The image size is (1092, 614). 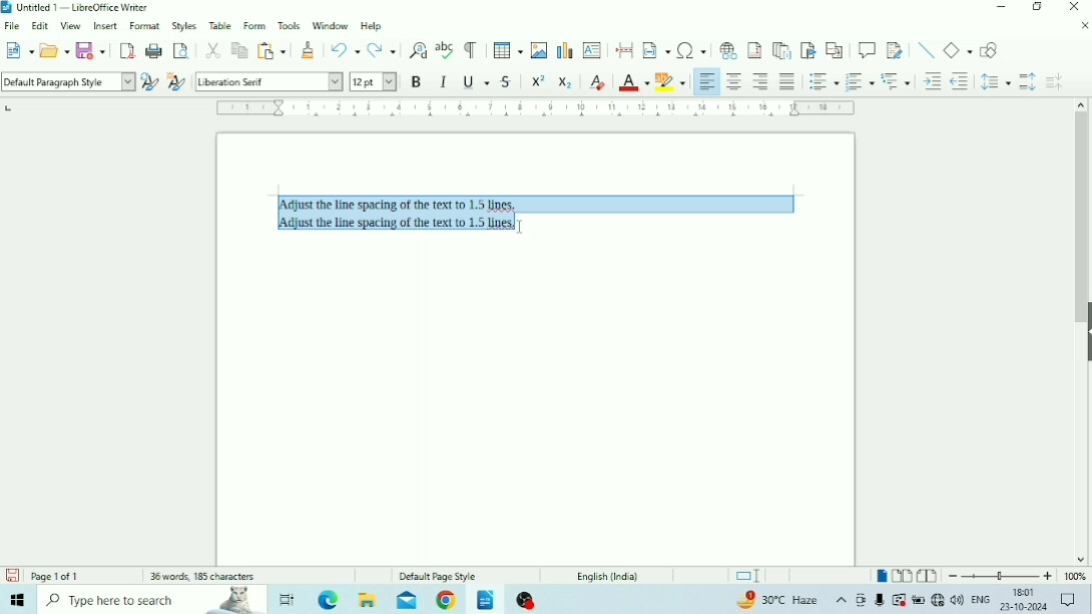 I want to click on Decrease Indent, so click(x=960, y=81).